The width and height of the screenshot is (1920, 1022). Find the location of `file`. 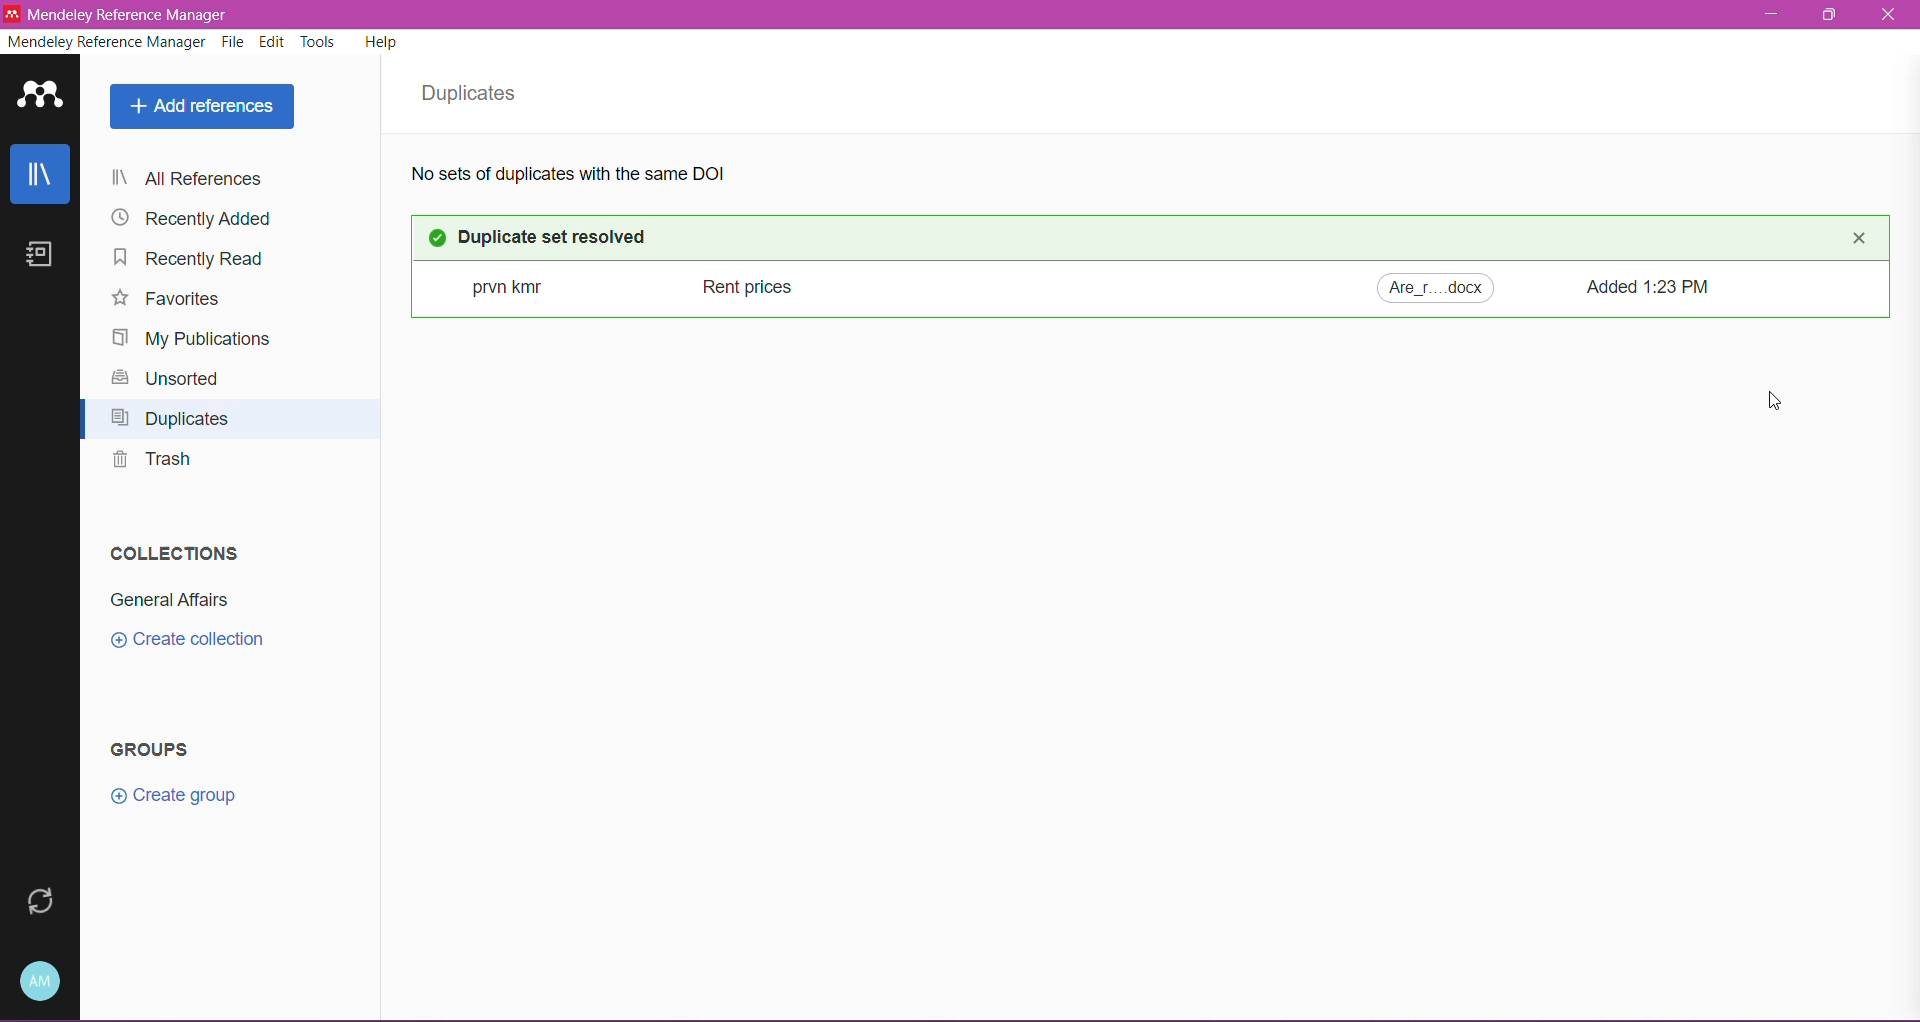

file is located at coordinates (1436, 287).